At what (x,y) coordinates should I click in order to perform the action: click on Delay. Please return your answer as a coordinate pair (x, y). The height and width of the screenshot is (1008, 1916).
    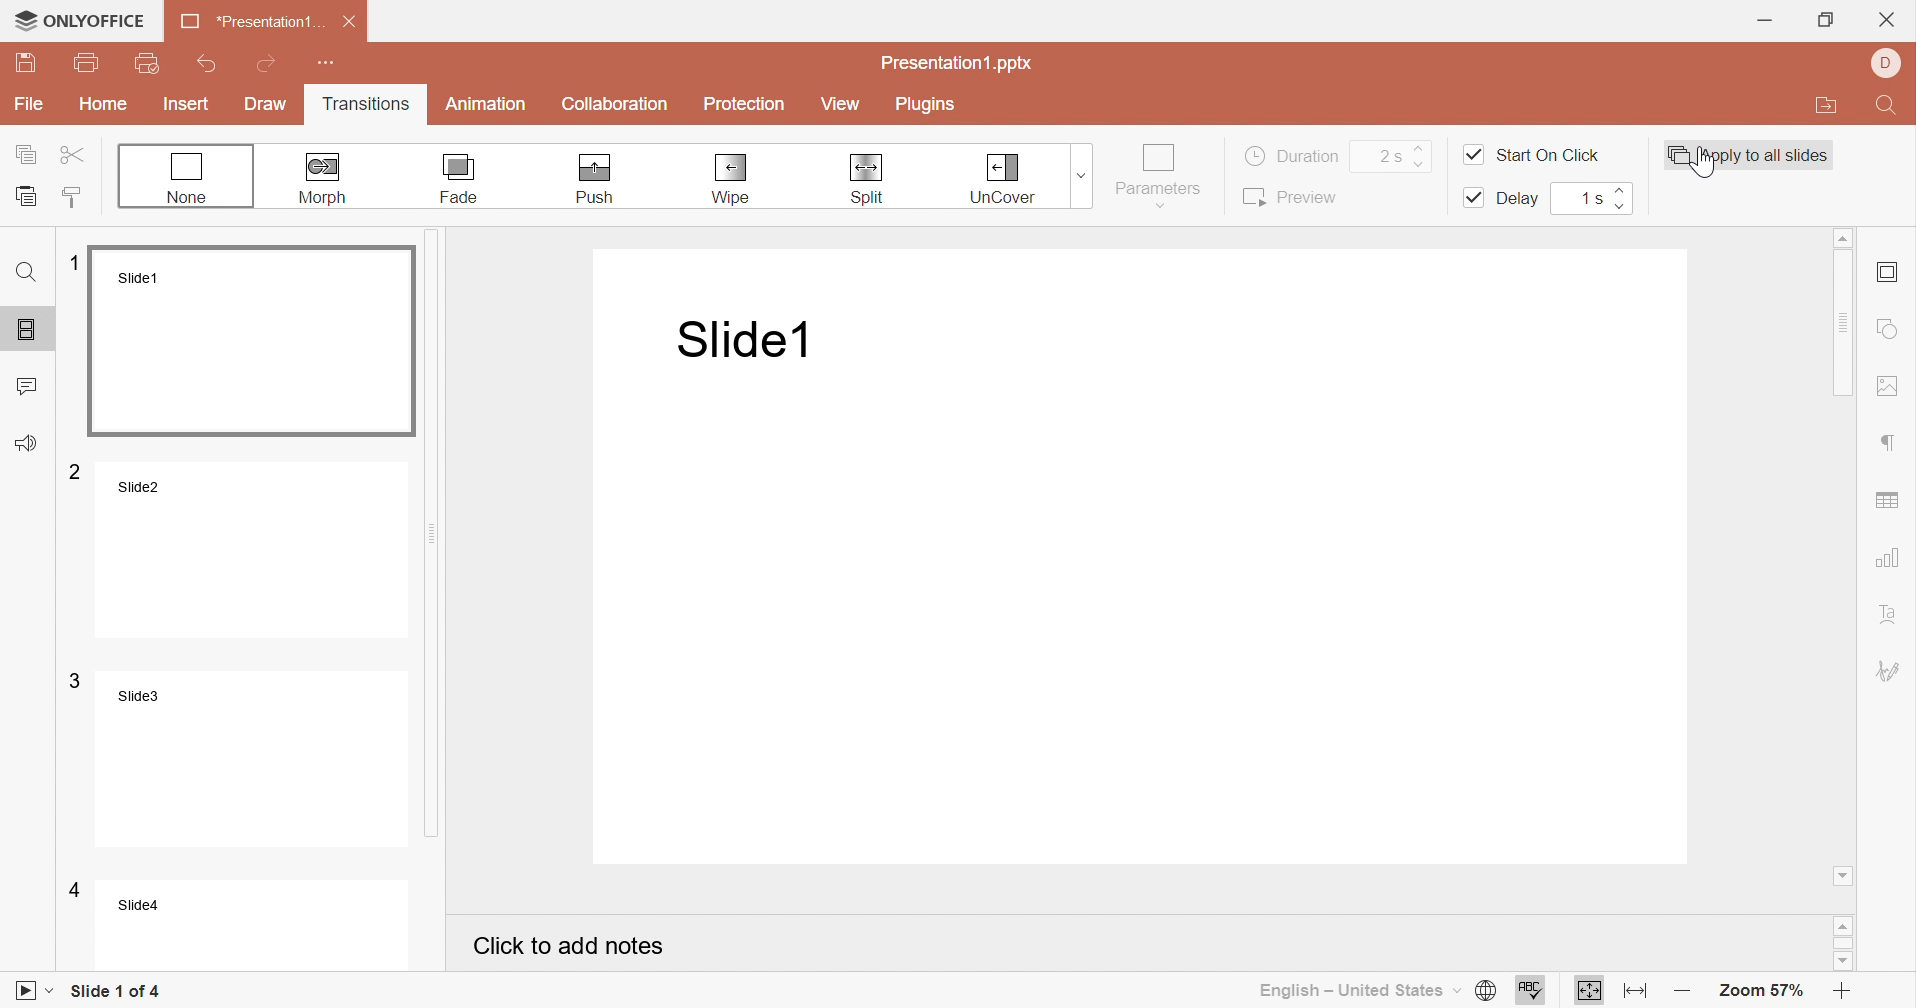
    Looking at the image, I should click on (1505, 199).